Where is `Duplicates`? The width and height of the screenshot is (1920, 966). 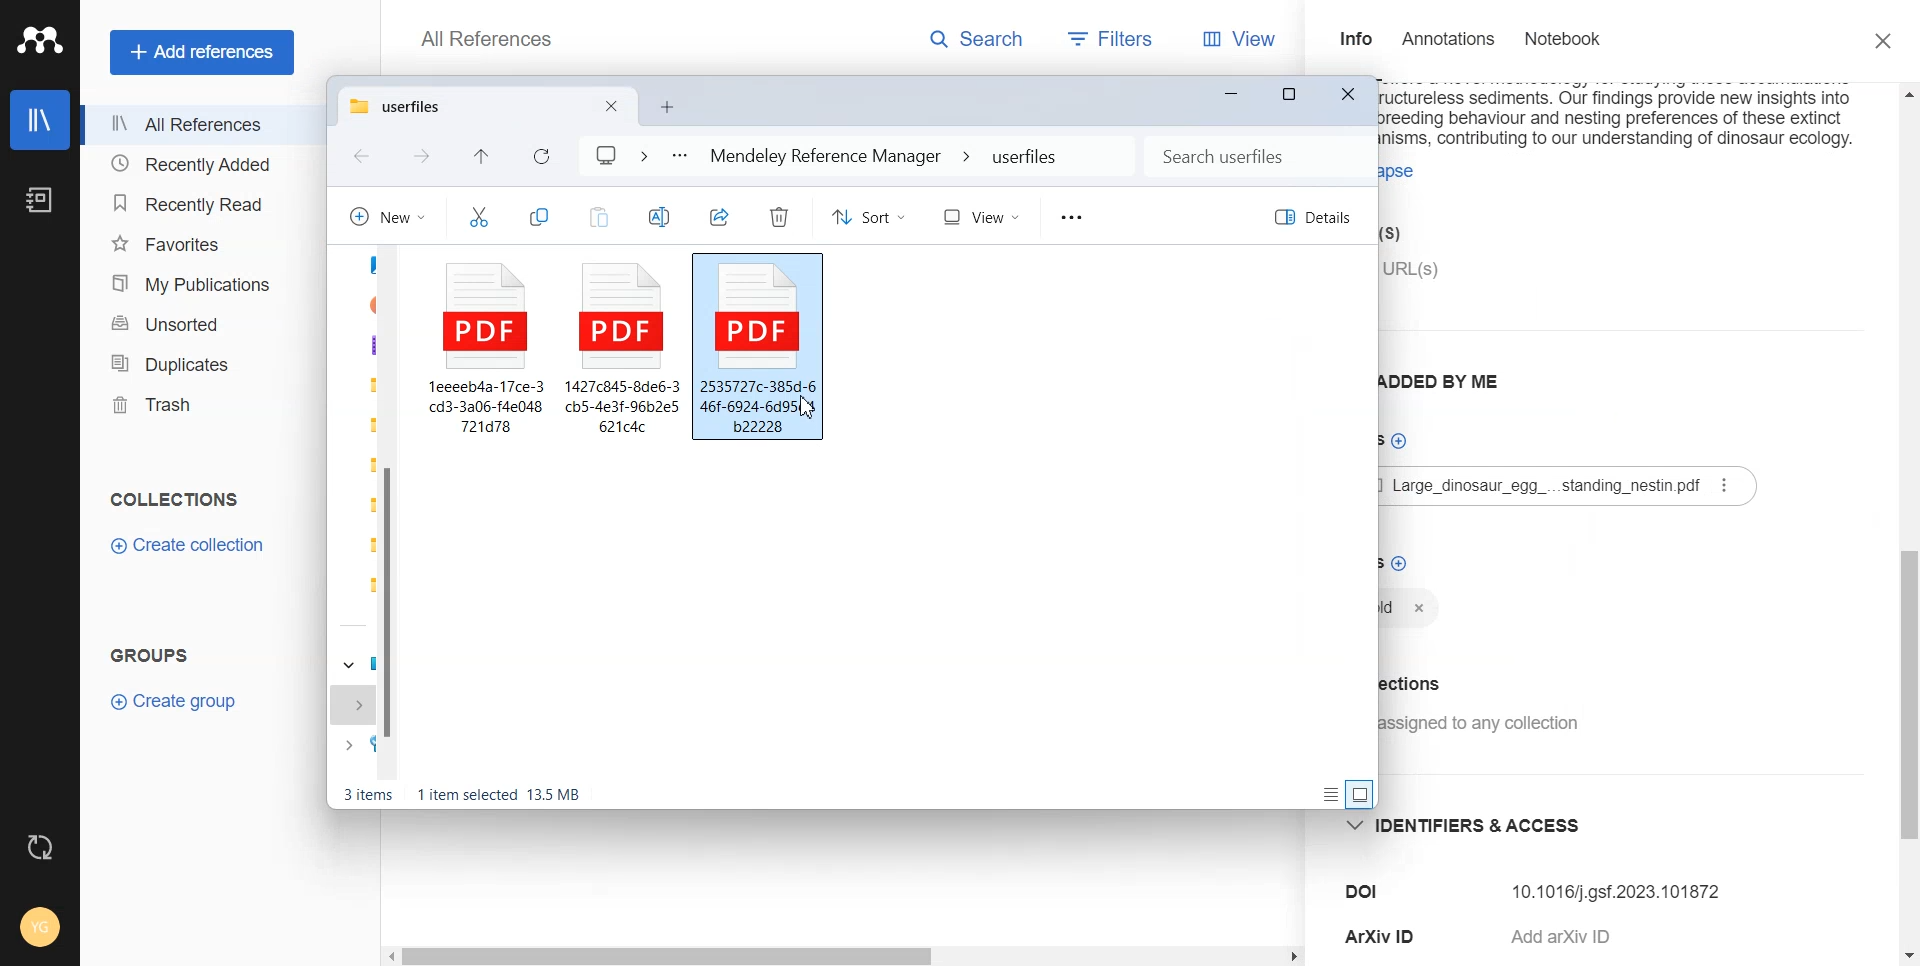 Duplicates is located at coordinates (207, 361).